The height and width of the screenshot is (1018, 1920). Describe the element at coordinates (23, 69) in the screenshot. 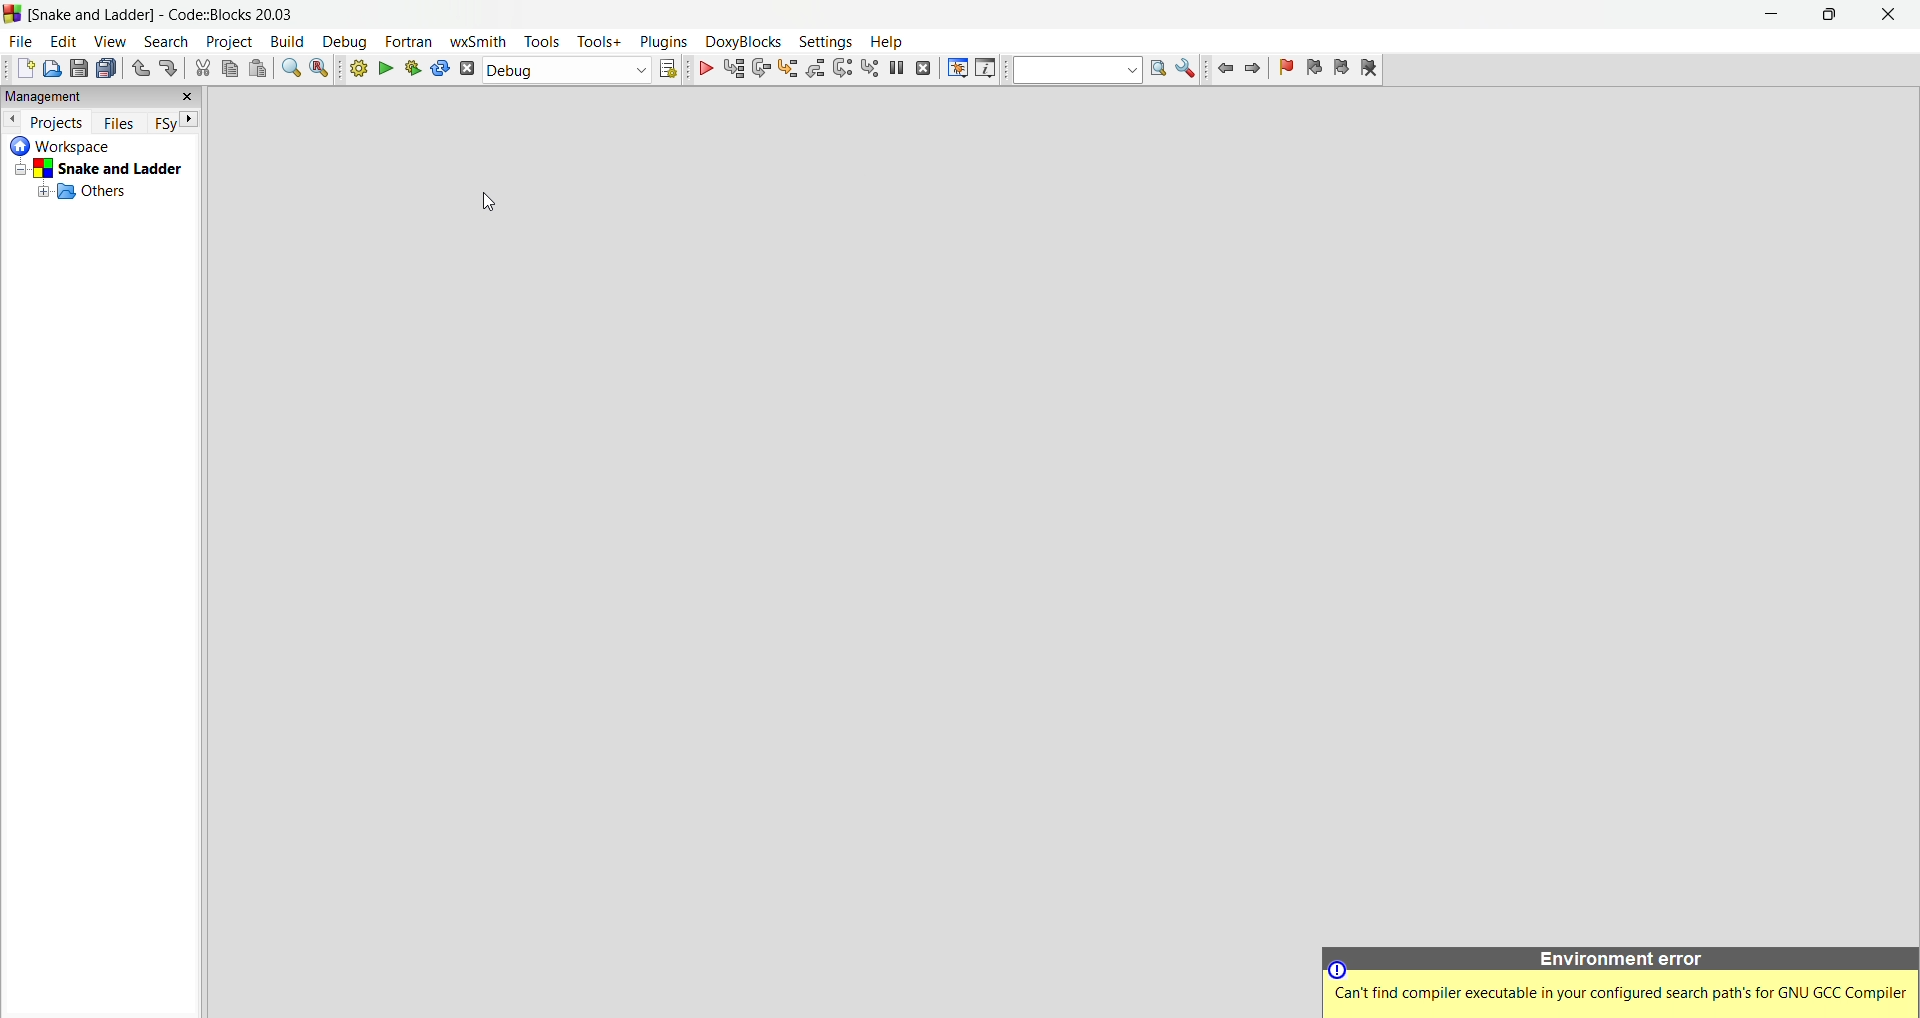

I see `add new` at that location.